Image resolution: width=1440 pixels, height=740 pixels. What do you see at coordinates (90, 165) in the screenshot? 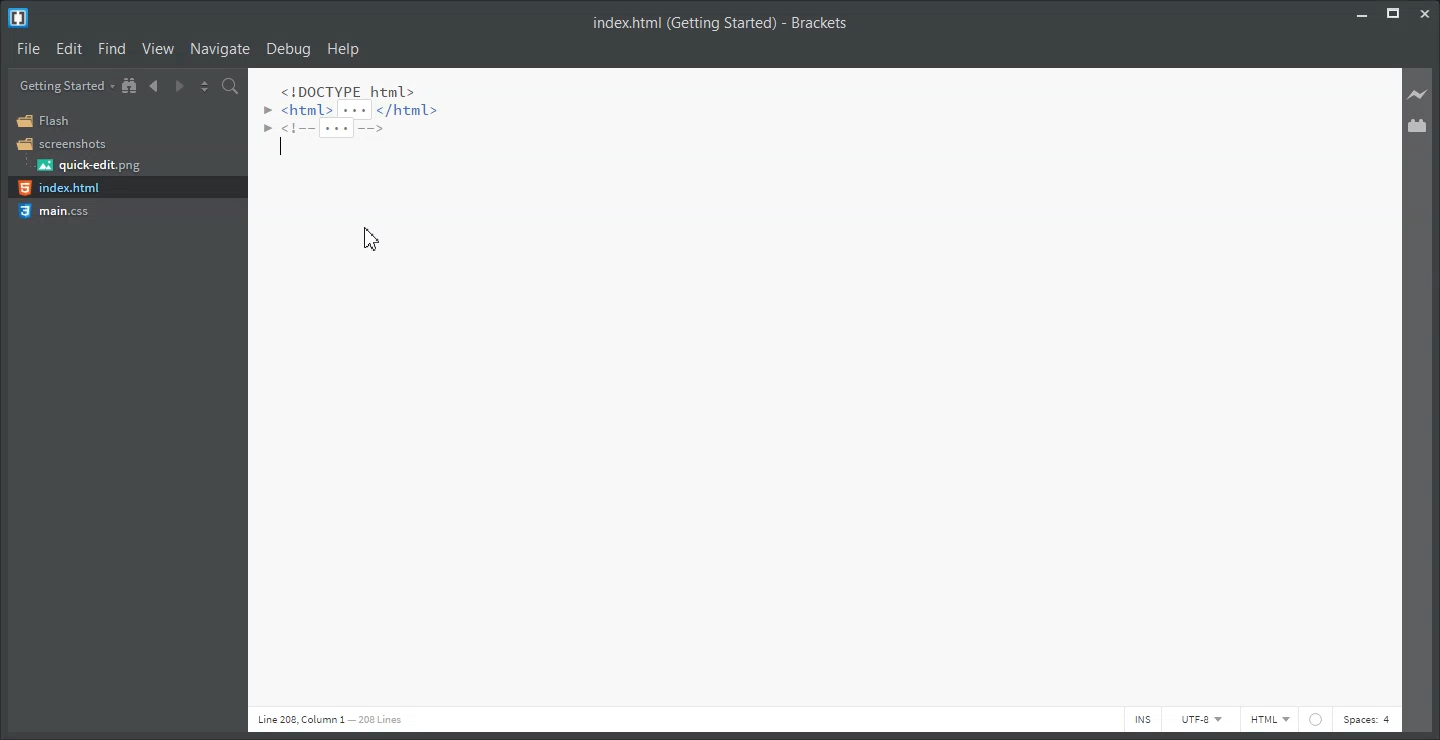
I see `quick-edit.png` at bounding box center [90, 165].